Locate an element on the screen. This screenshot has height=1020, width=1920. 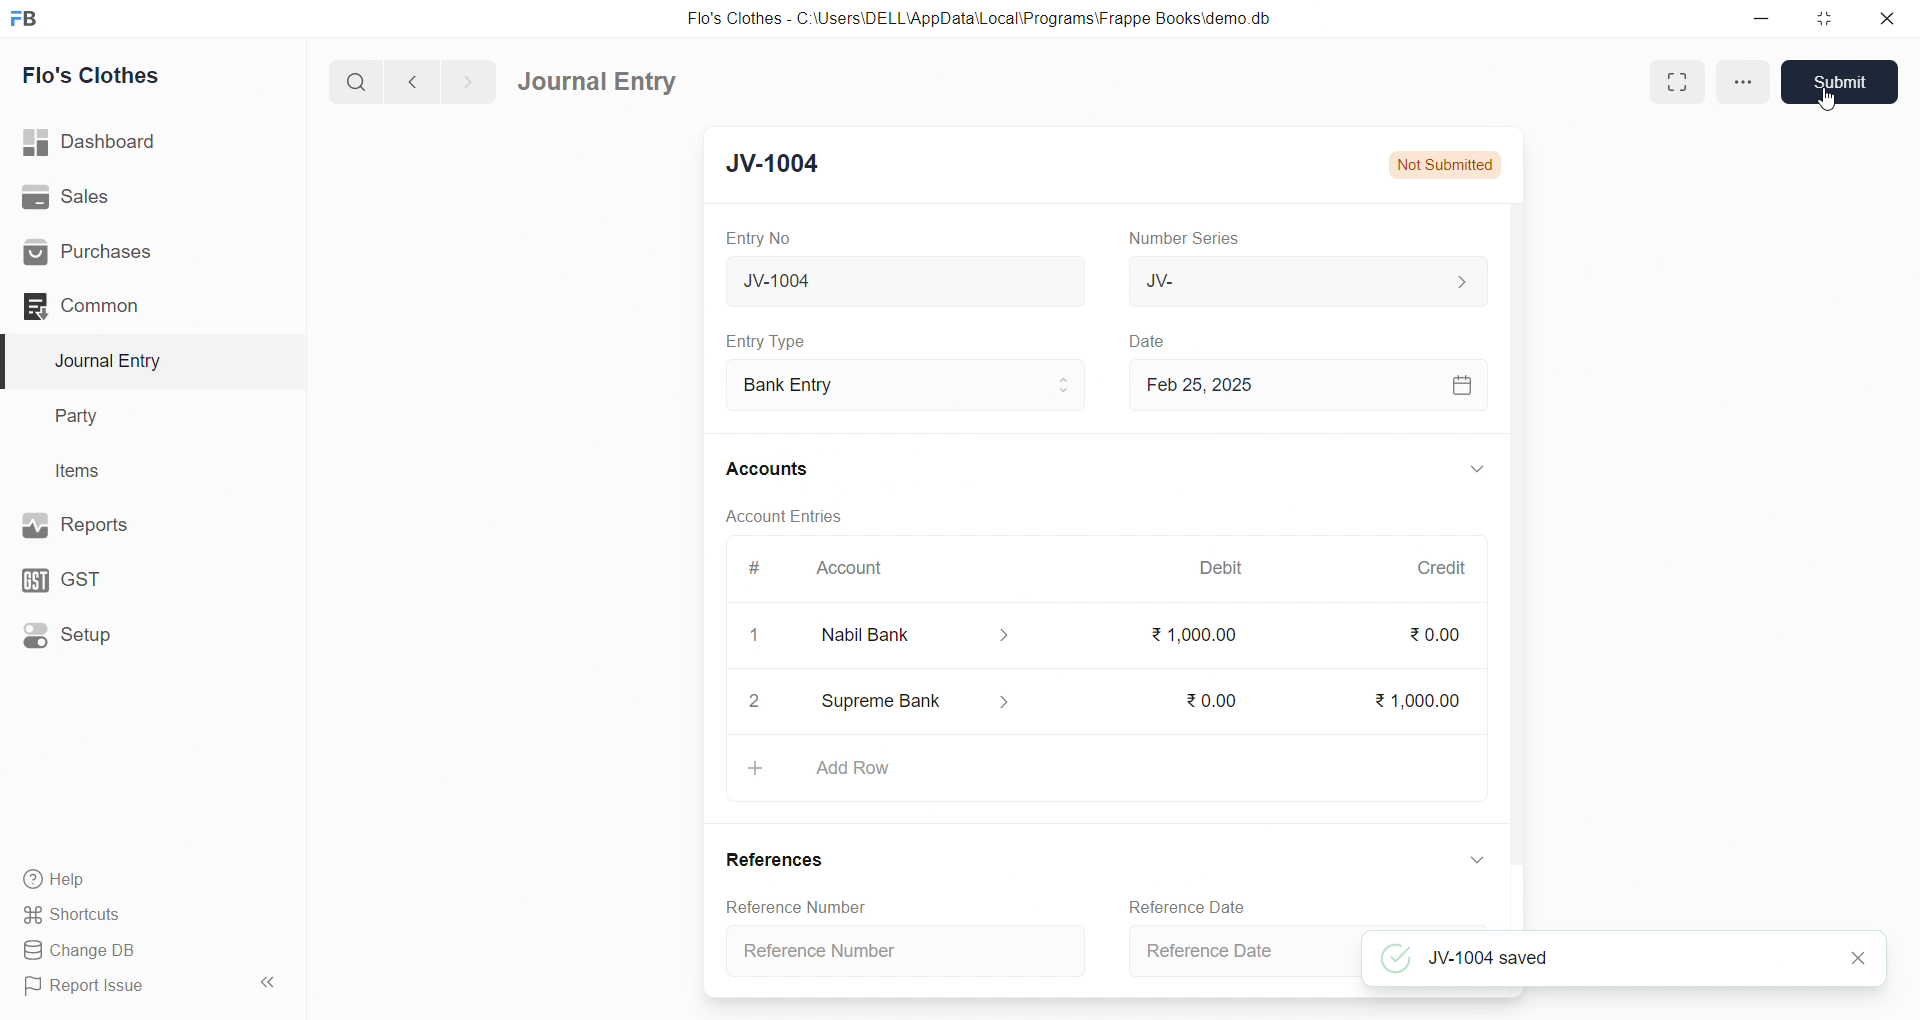
Dashboard is located at coordinates (147, 142).